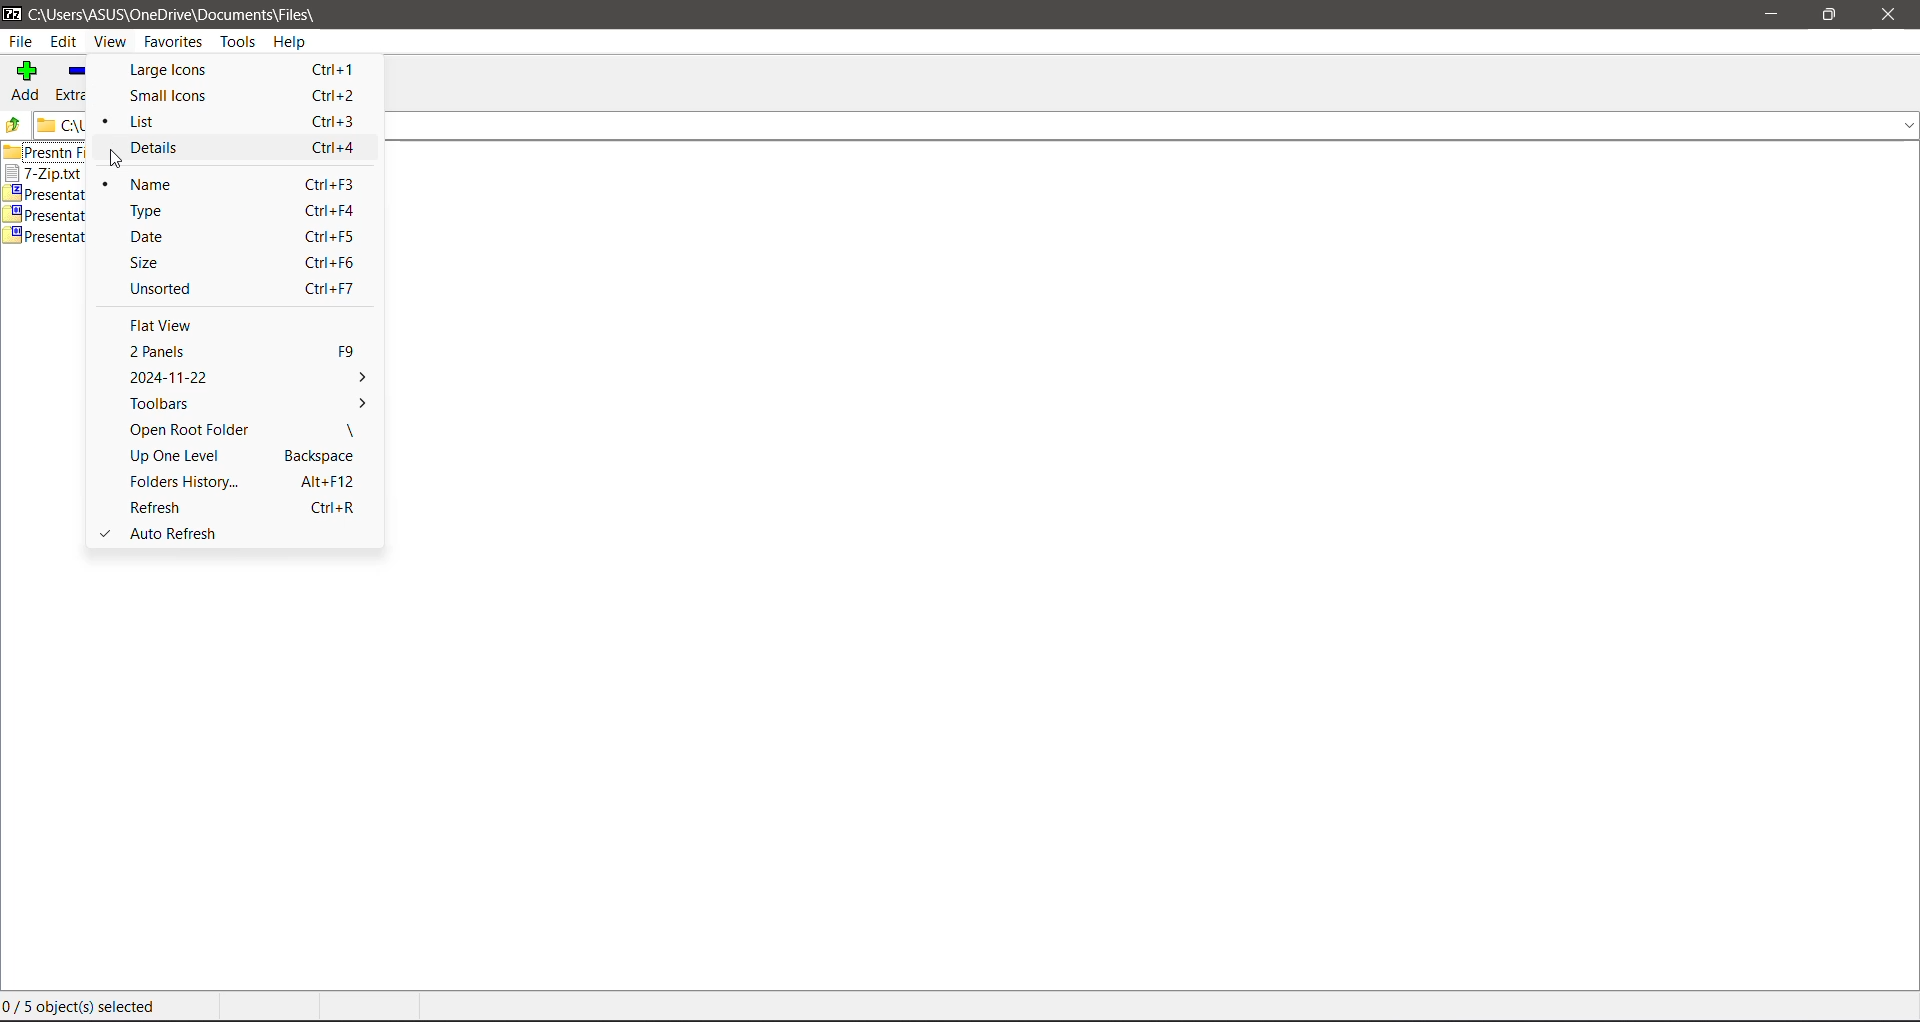  Describe the element at coordinates (368, 391) in the screenshot. I see `More Options` at that location.